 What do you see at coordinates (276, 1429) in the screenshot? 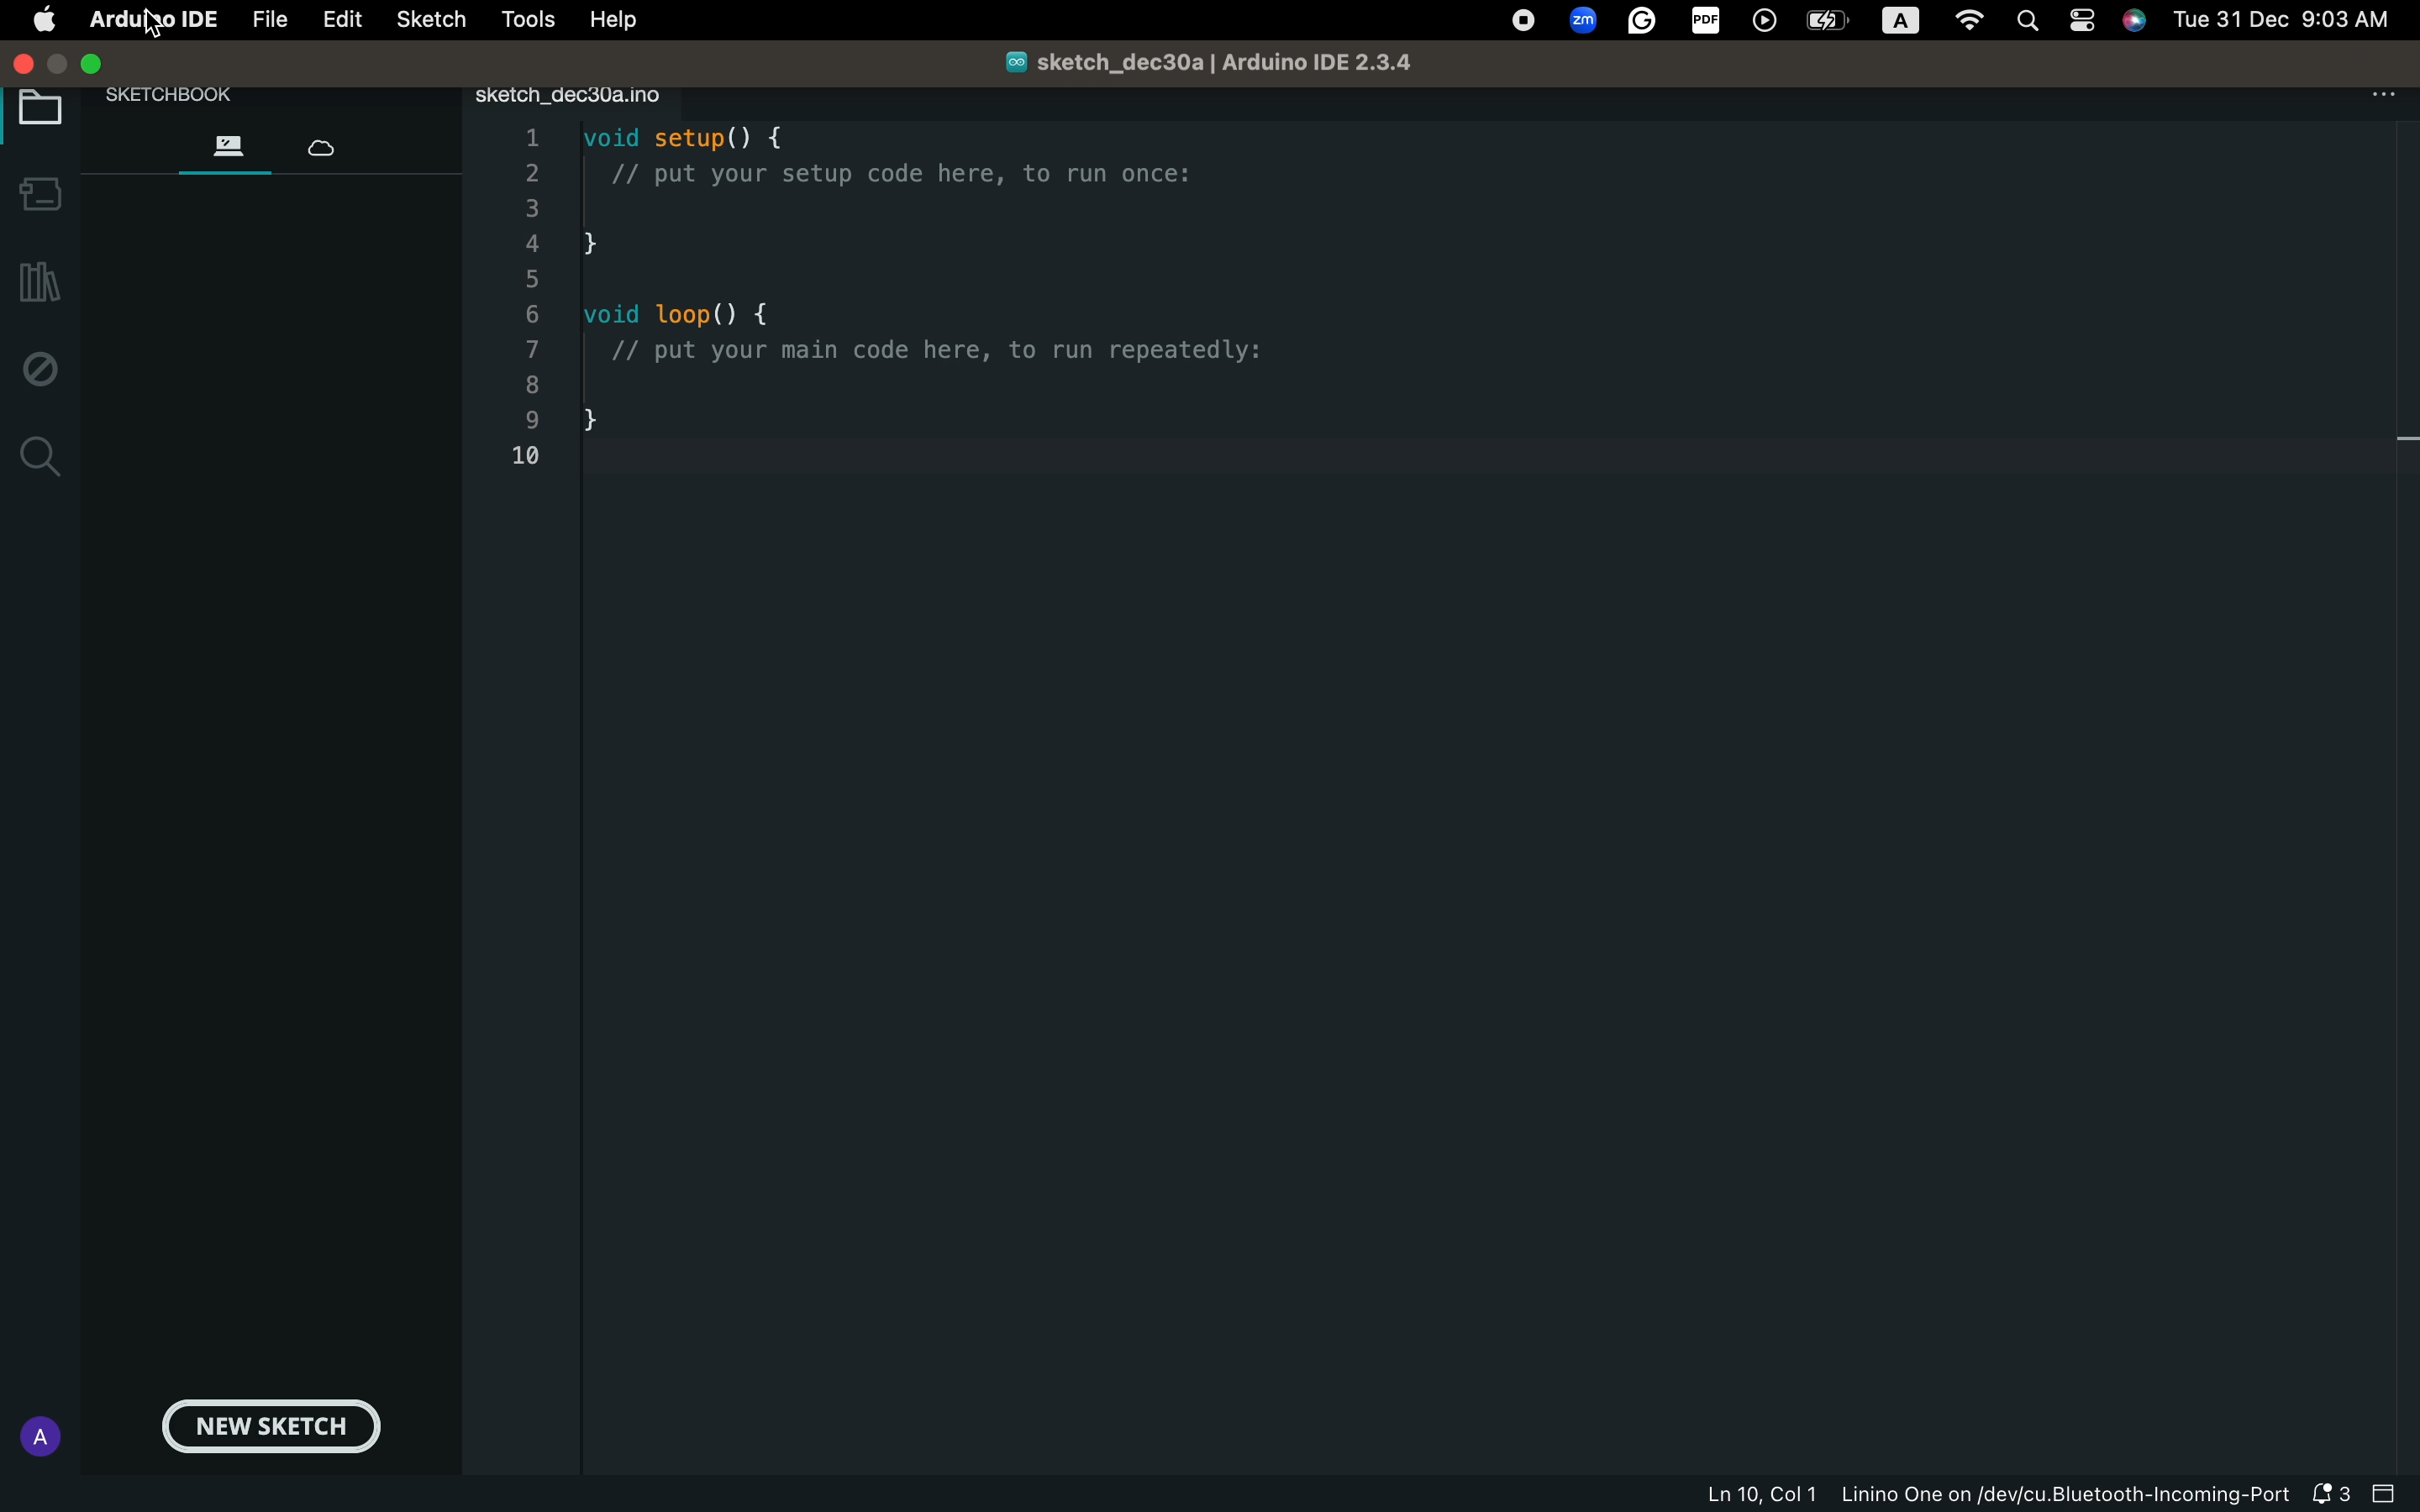
I see `new sketch` at bounding box center [276, 1429].